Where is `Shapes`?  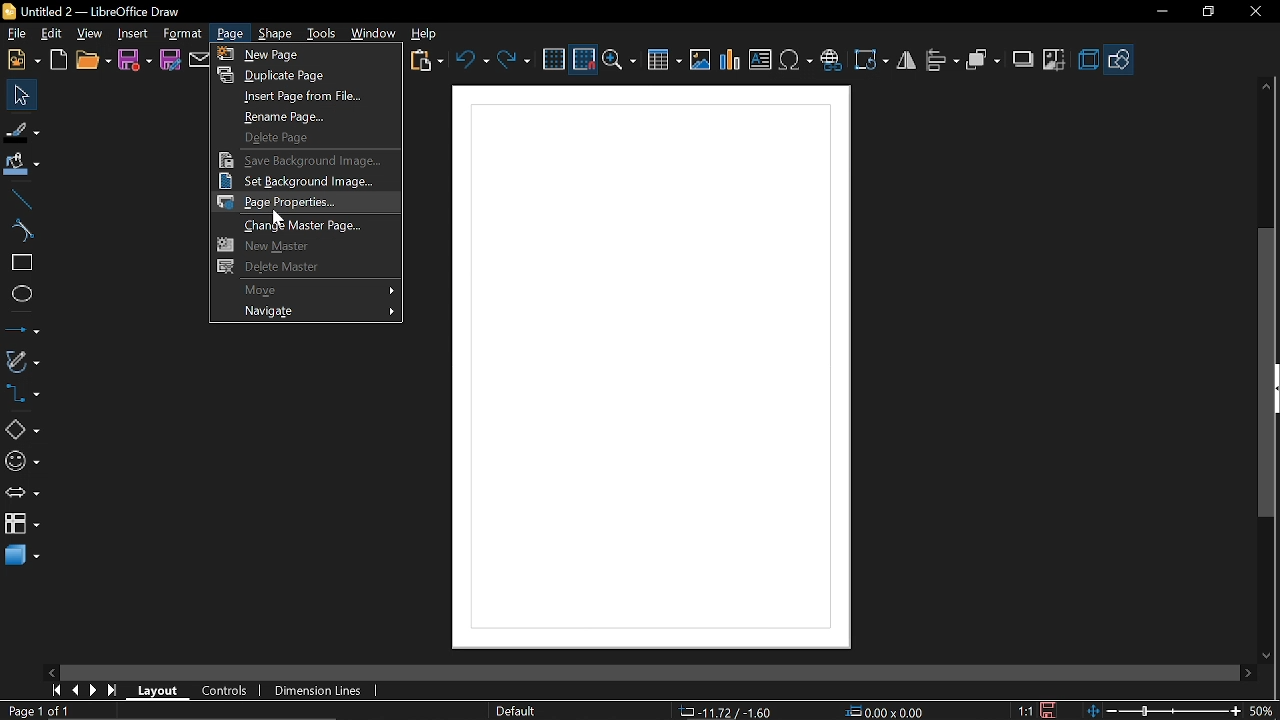 Shapes is located at coordinates (22, 428).